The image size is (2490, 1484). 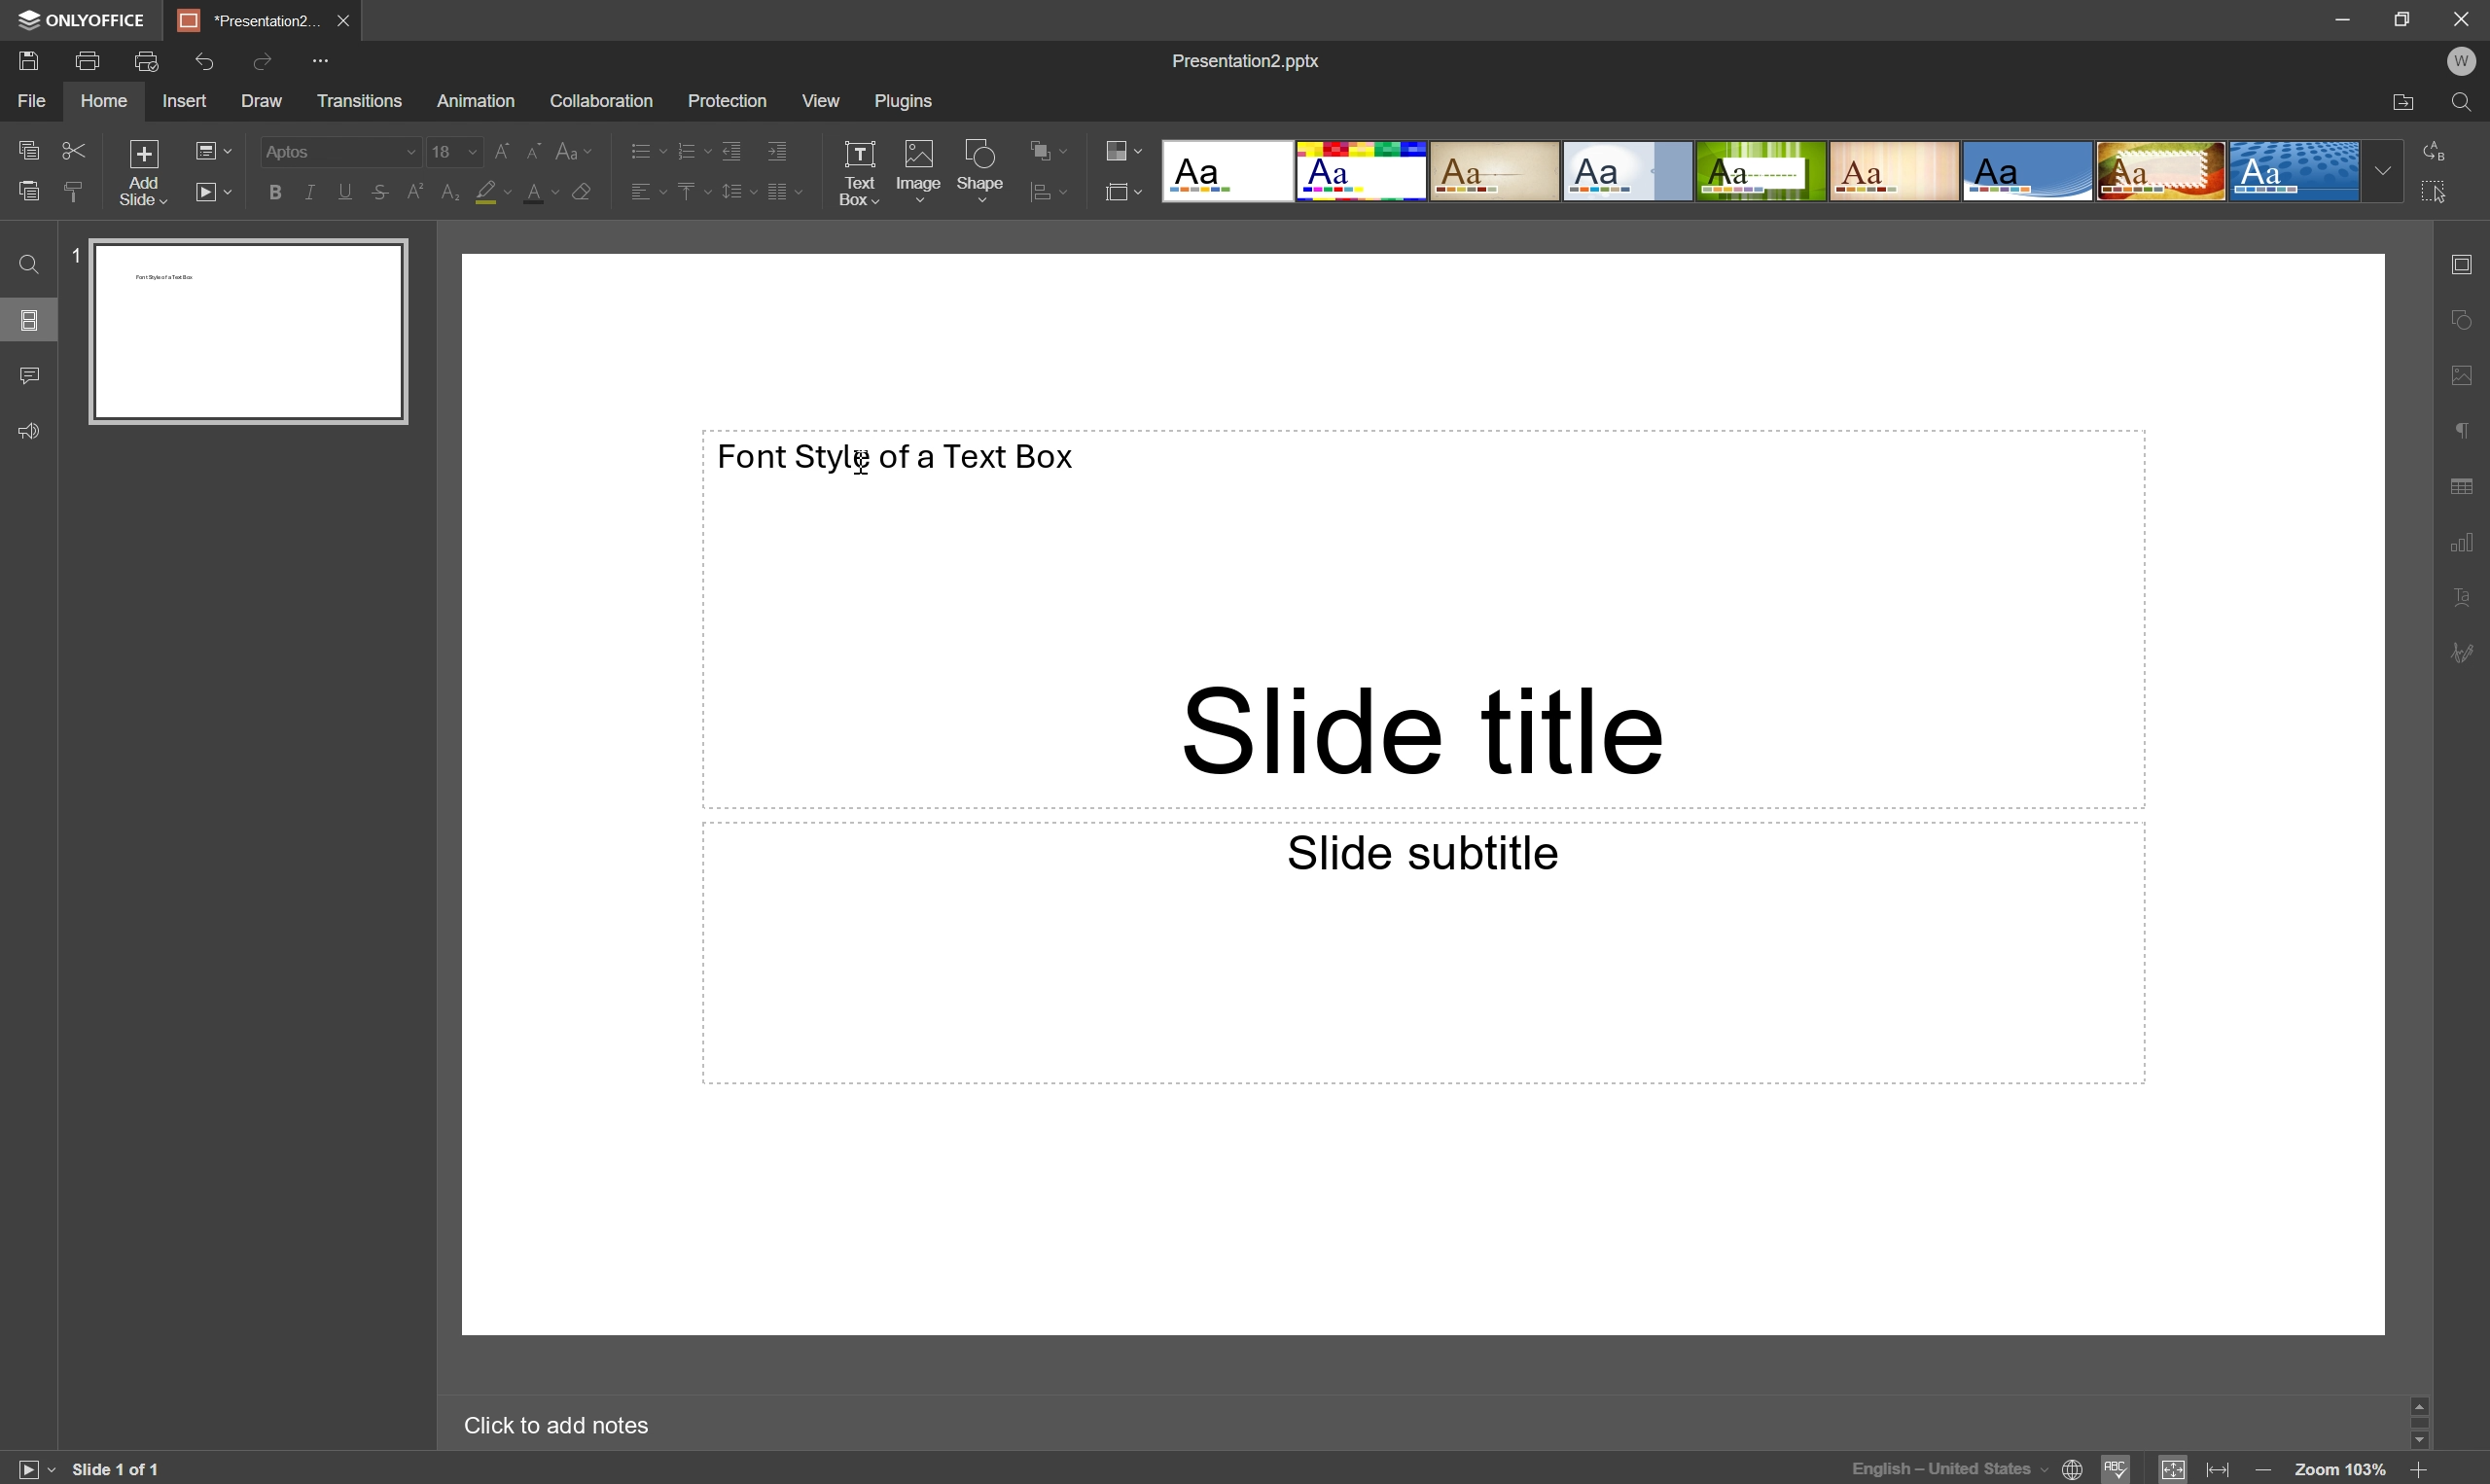 I want to click on English - United States, so click(x=1938, y=1469).